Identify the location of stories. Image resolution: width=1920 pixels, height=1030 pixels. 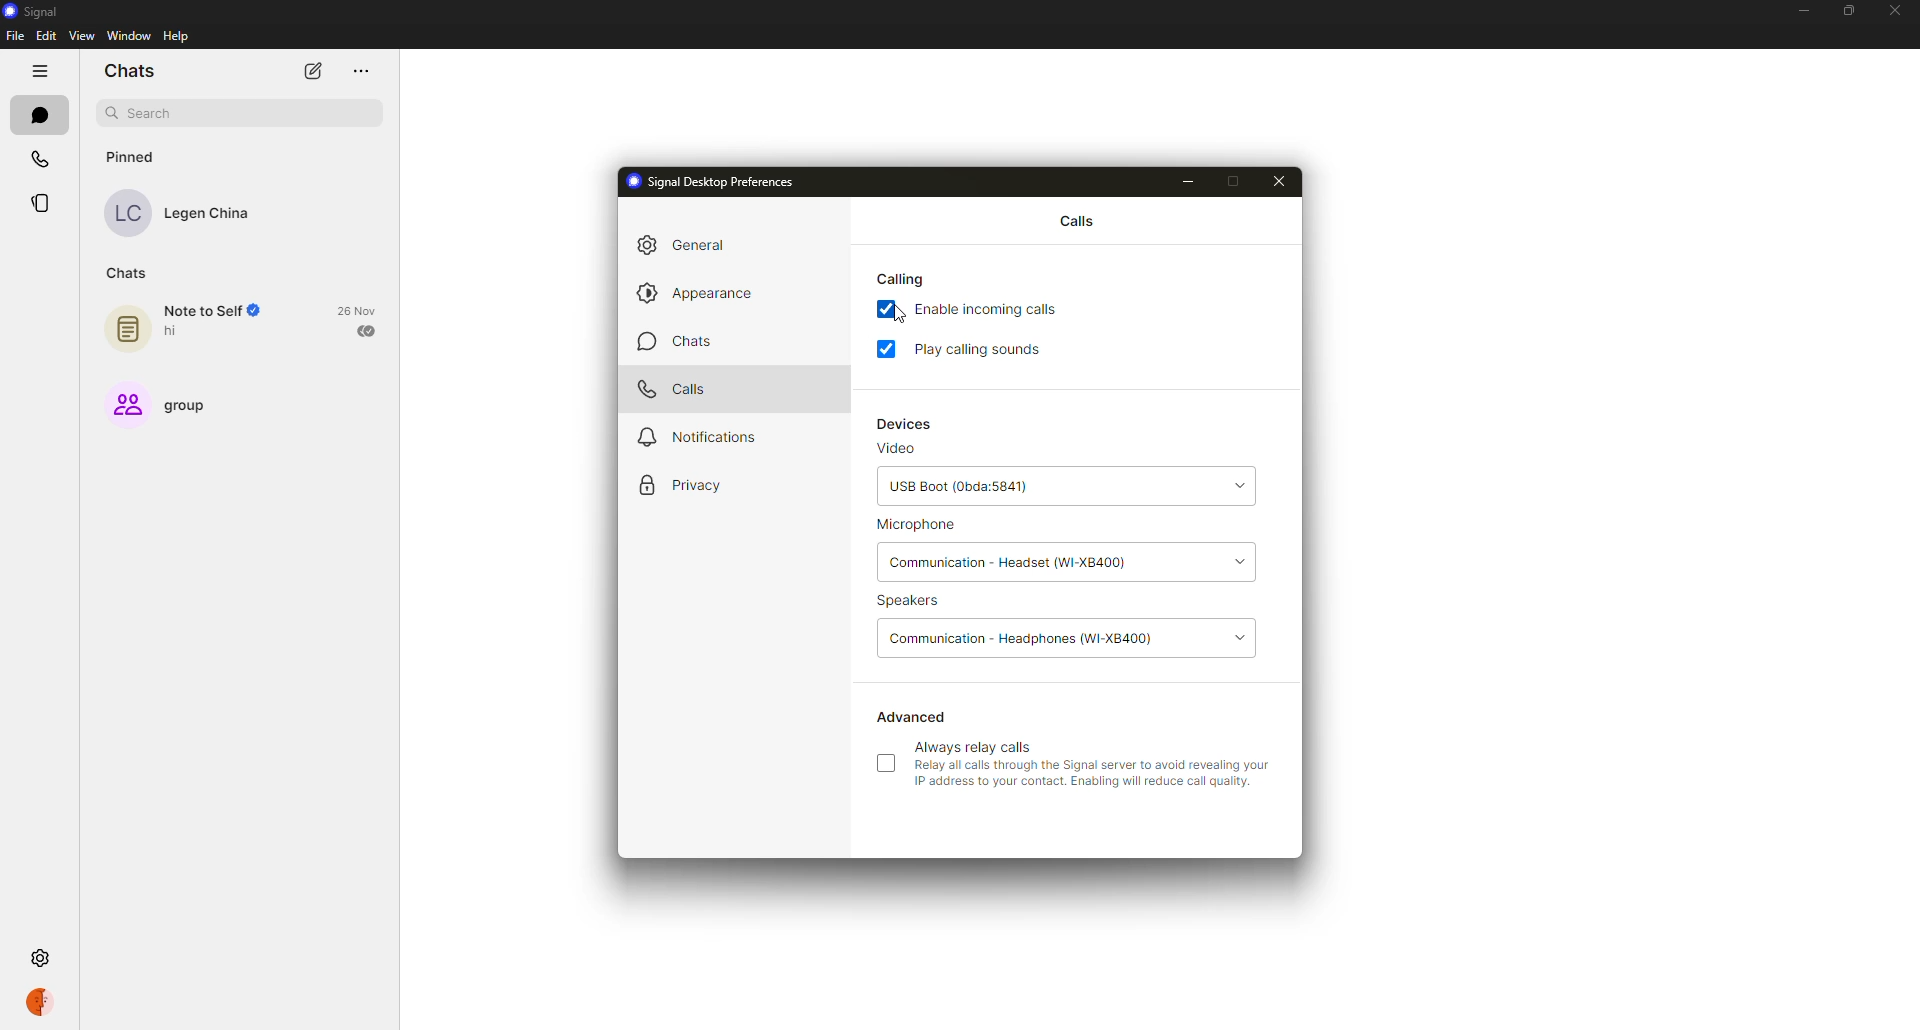
(45, 203).